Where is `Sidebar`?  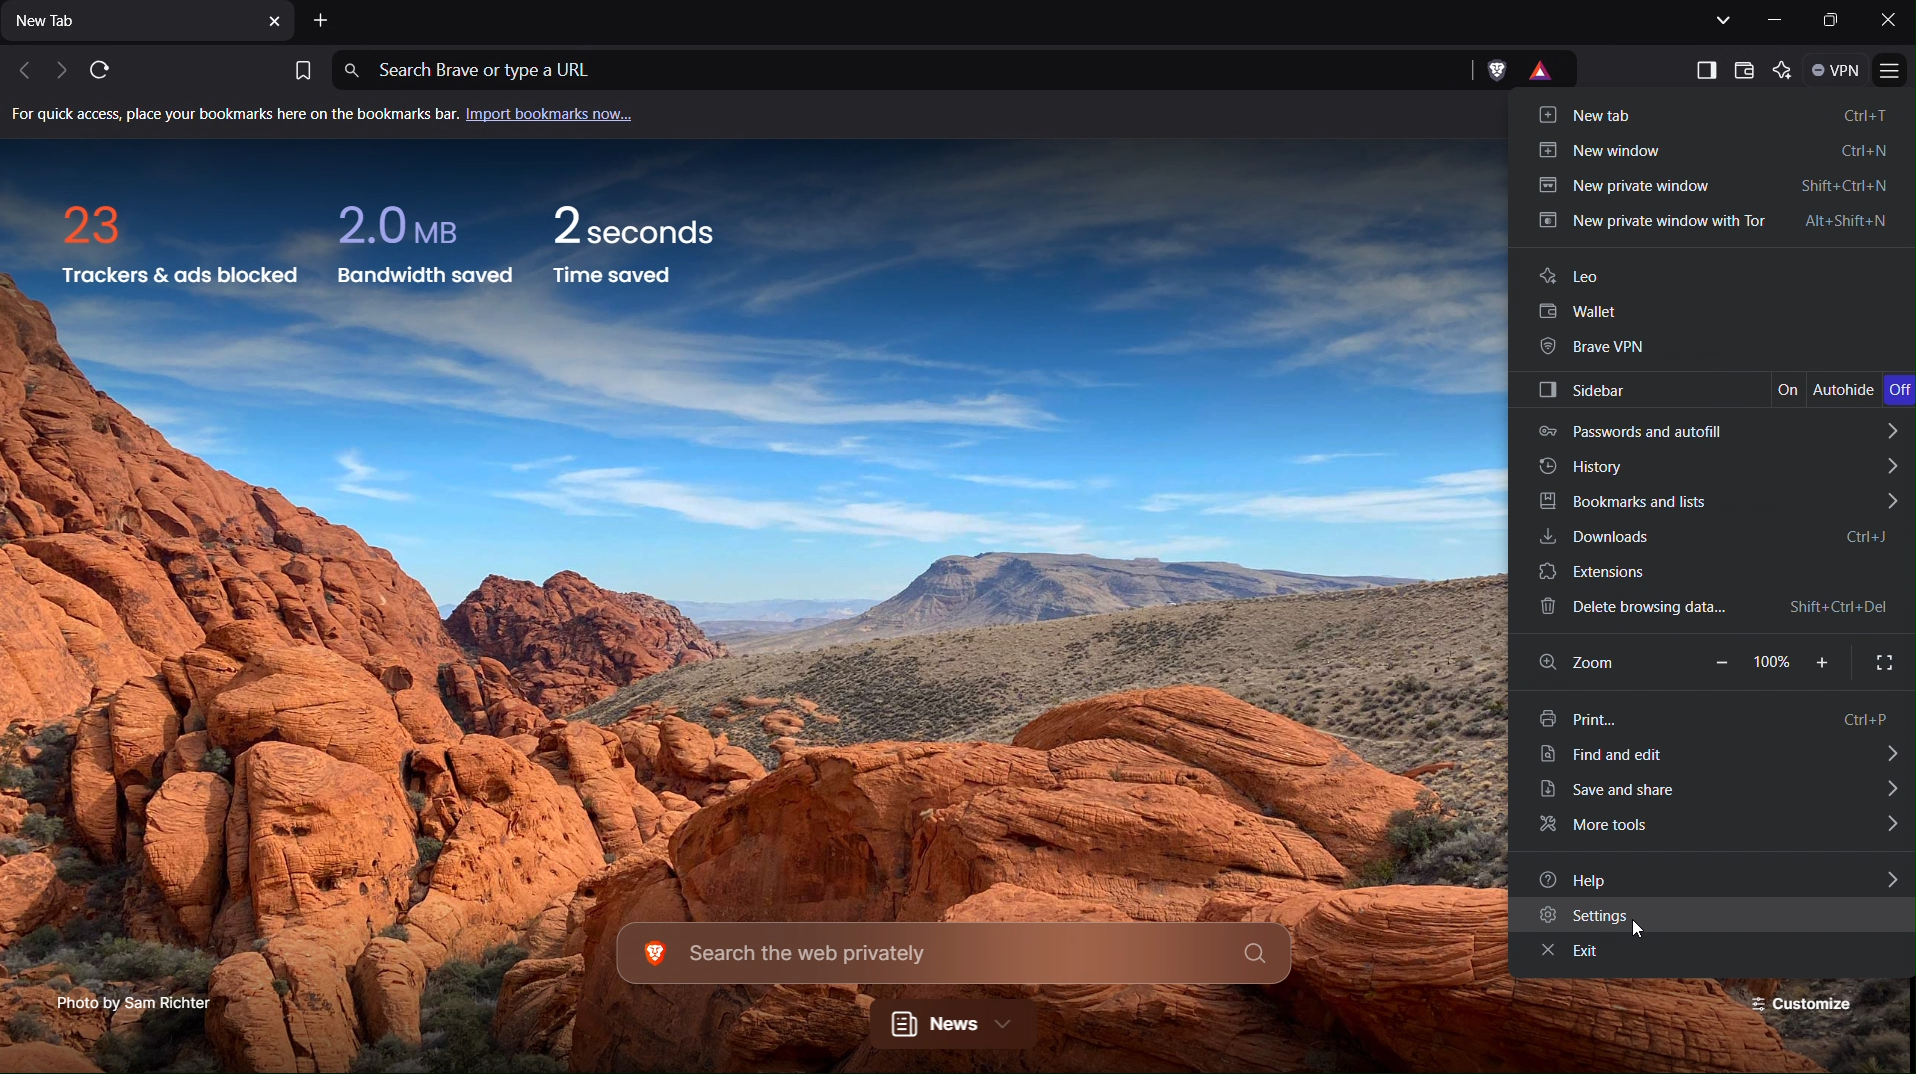
Sidebar is located at coordinates (1712, 391).